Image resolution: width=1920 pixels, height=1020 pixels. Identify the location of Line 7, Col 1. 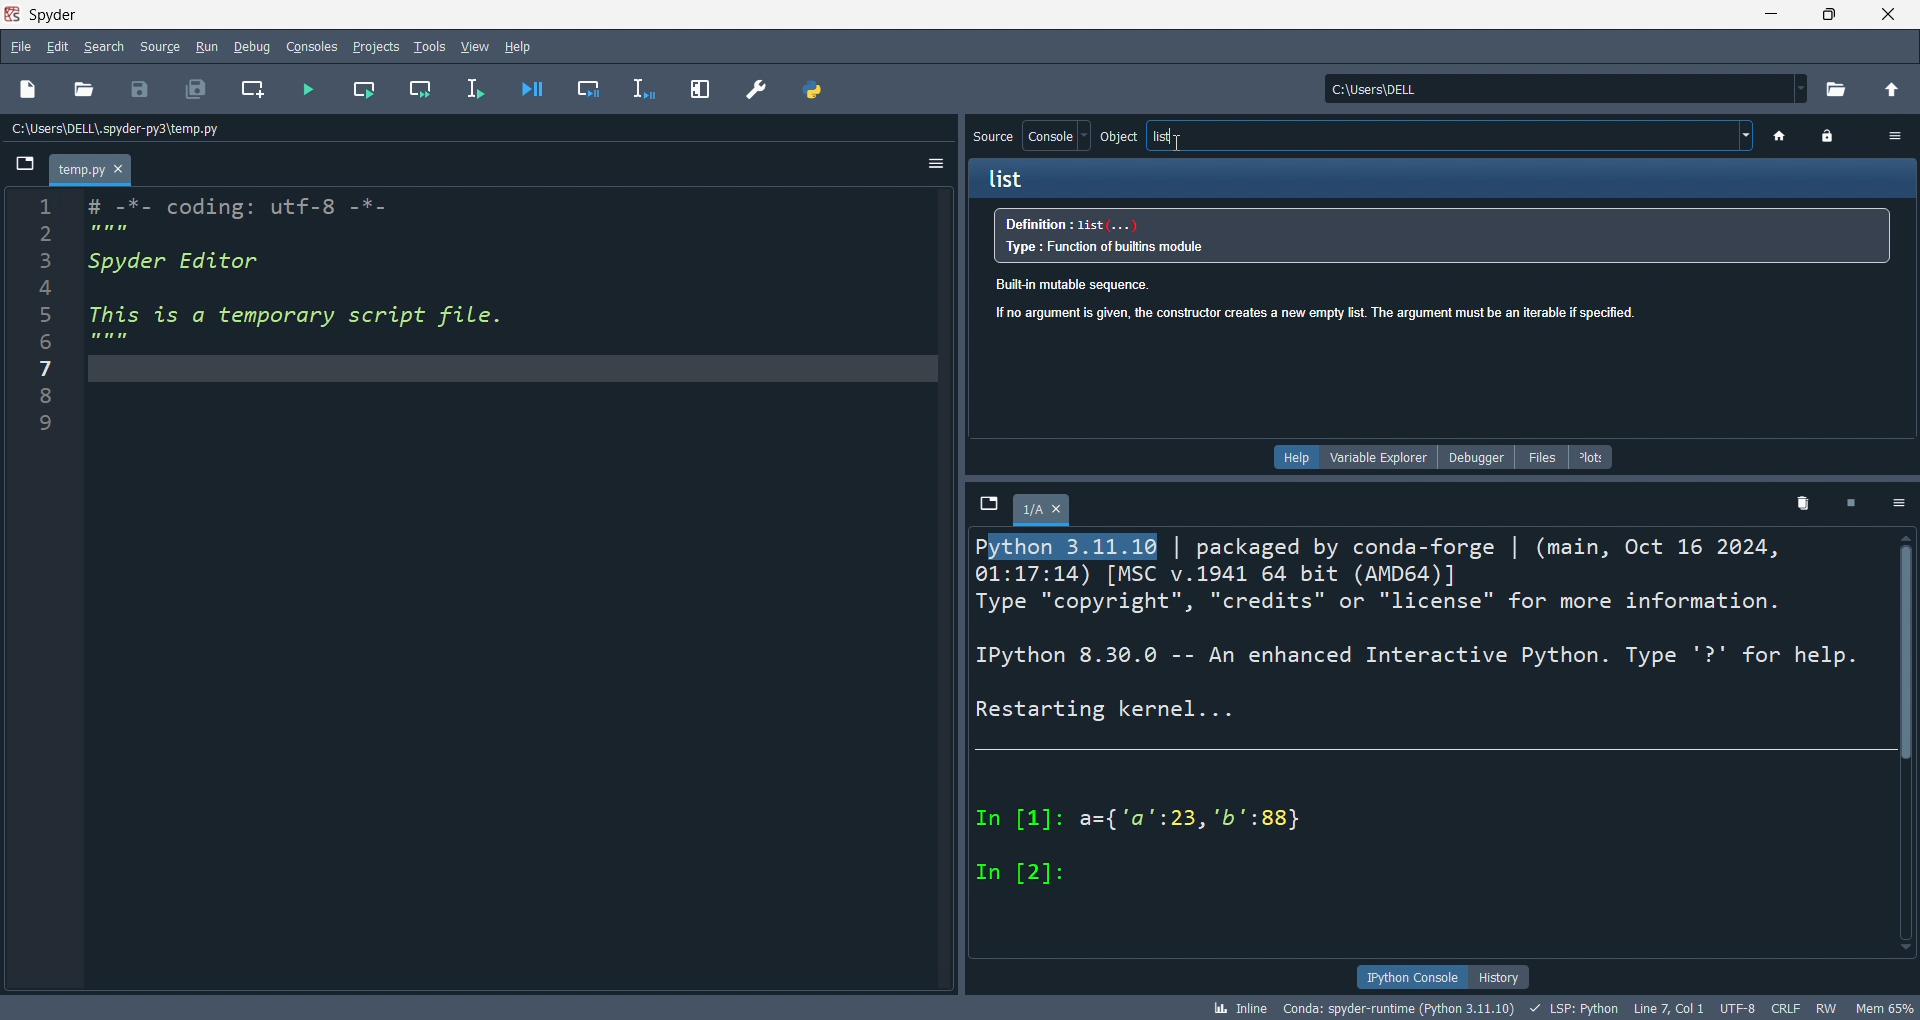
(1668, 1007).